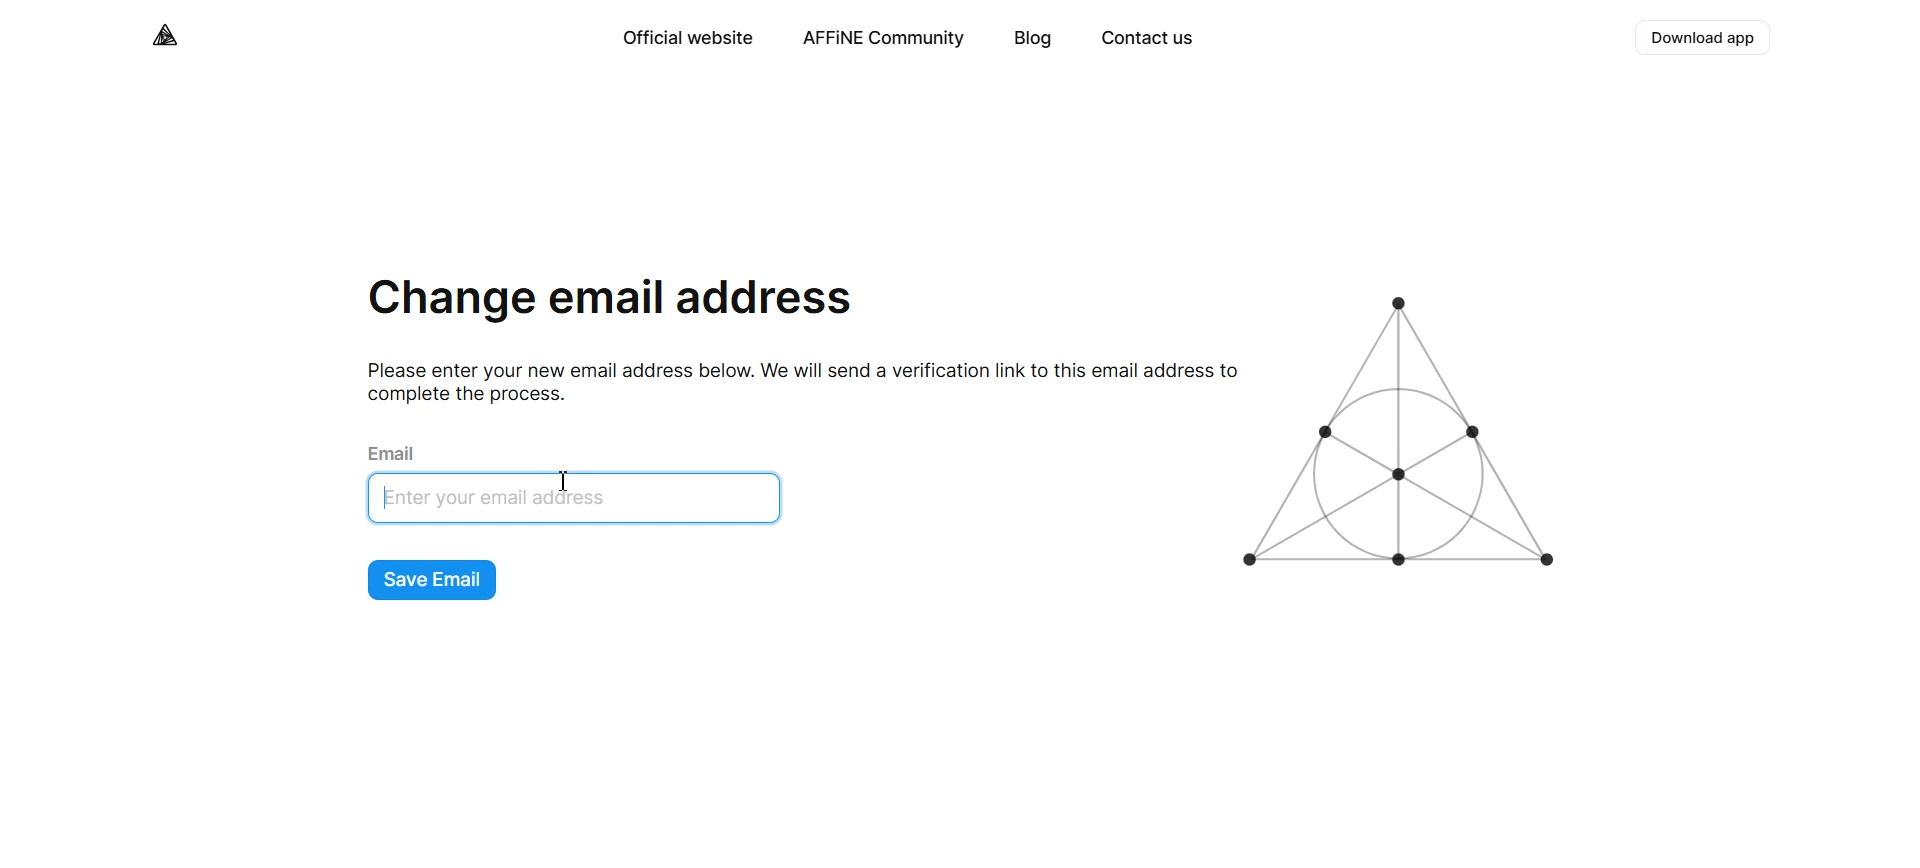 The image size is (1920, 868). Describe the element at coordinates (396, 451) in the screenshot. I see `email` at that location.